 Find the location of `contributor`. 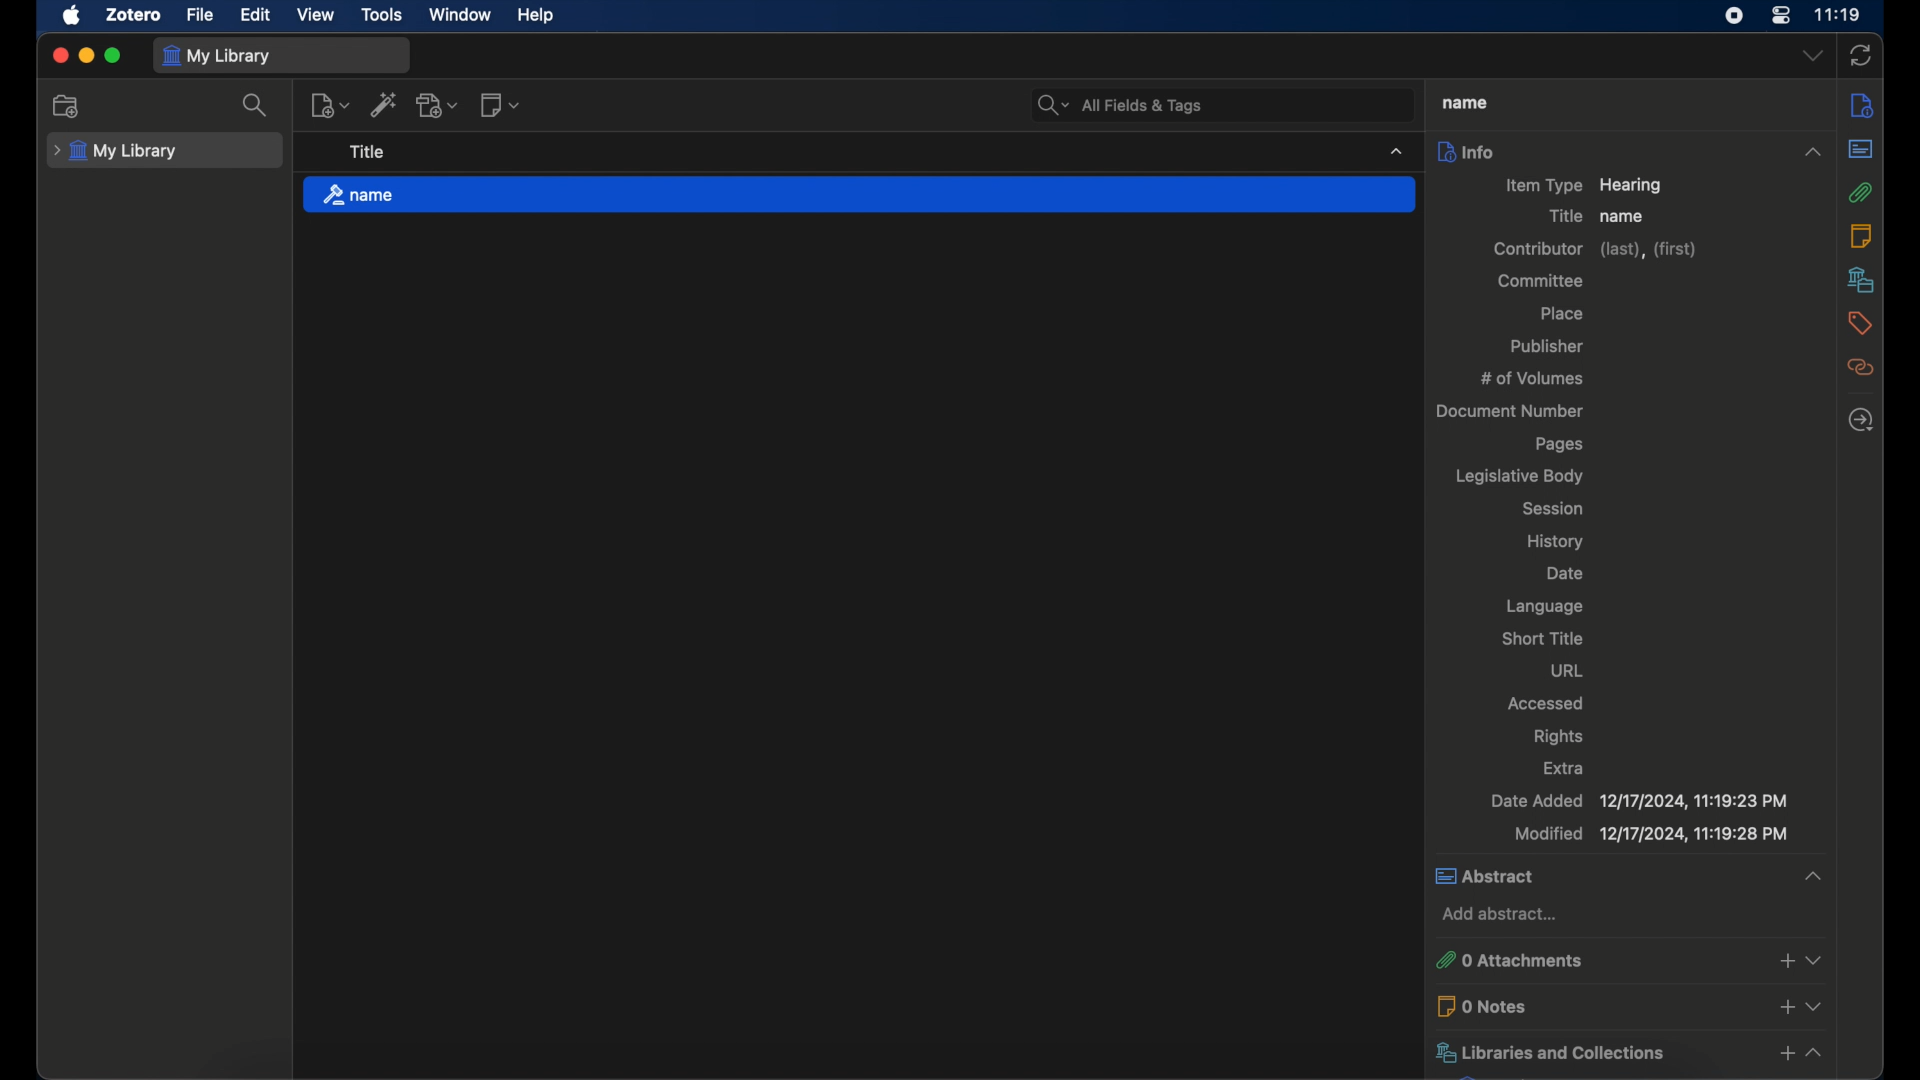

contributor is located at coordinates (1598, 250).